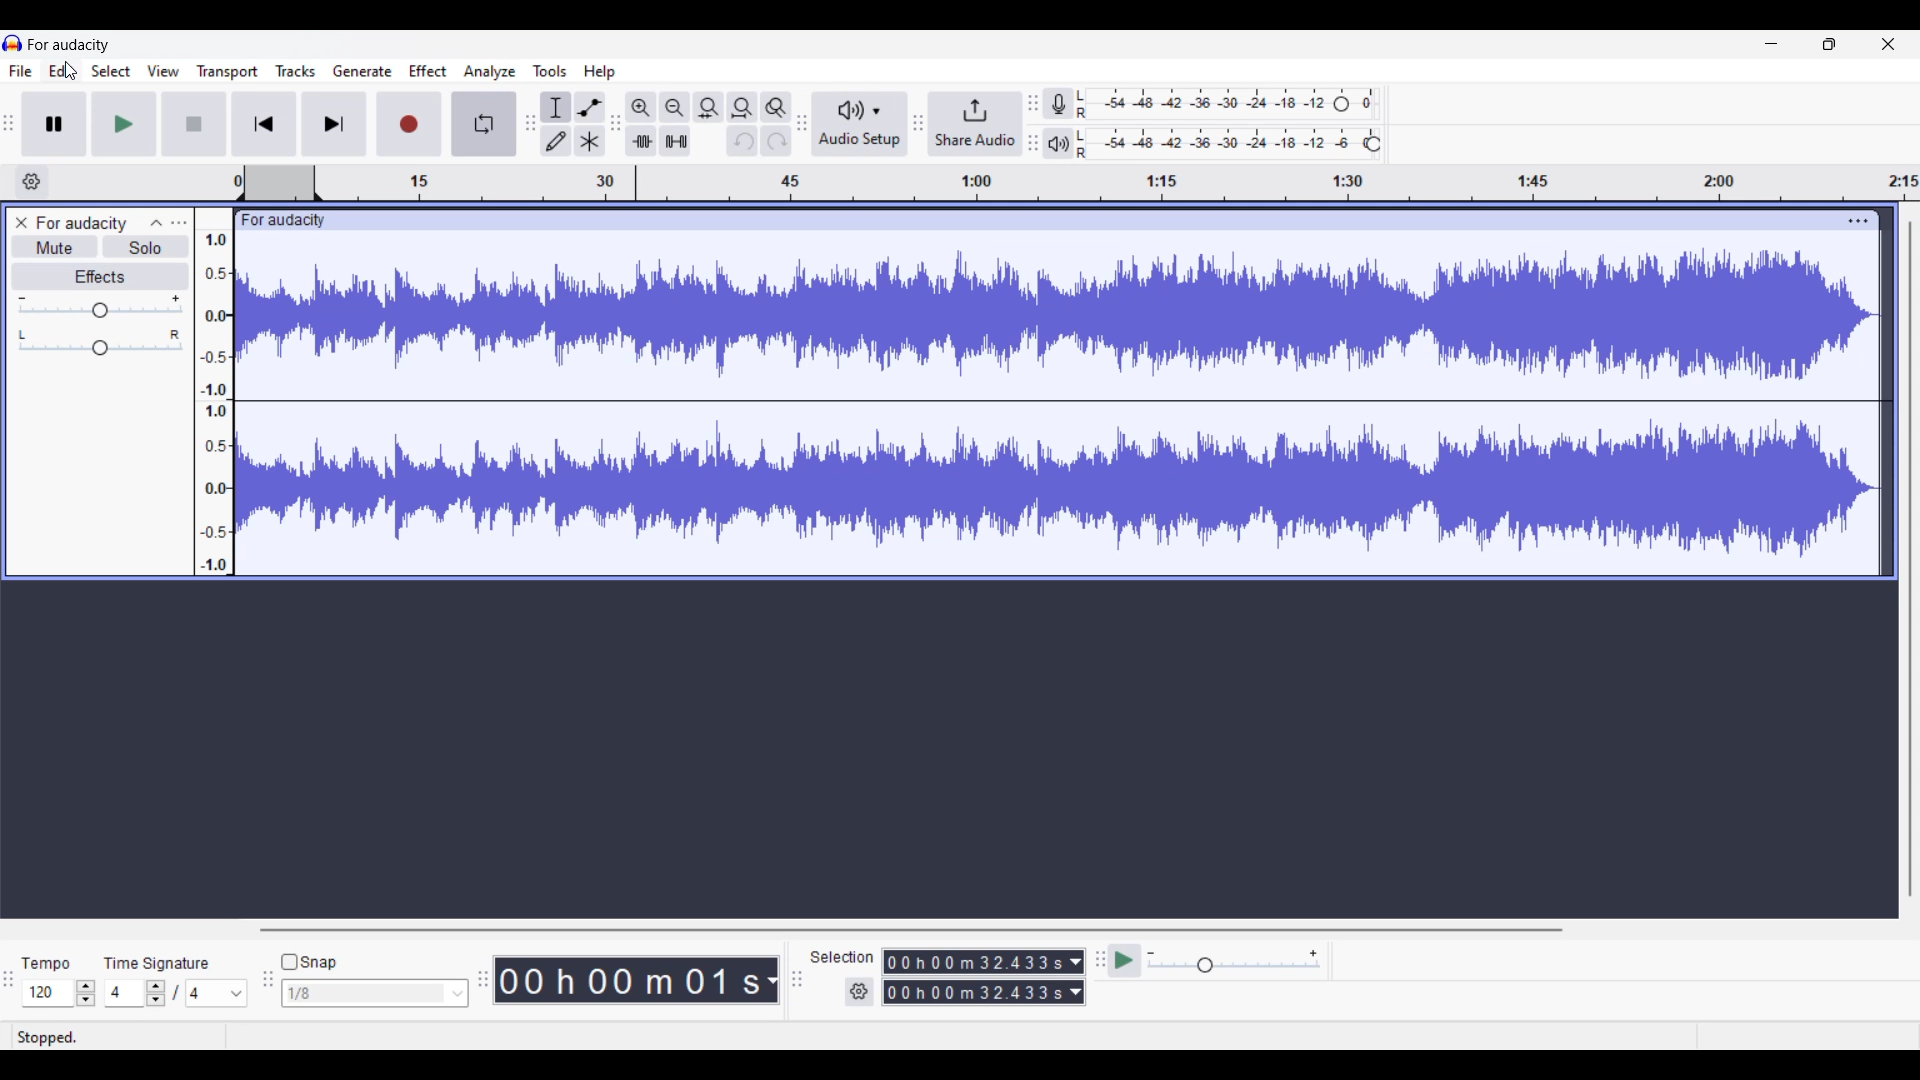  I want to click on File menu, so click(21, 71).